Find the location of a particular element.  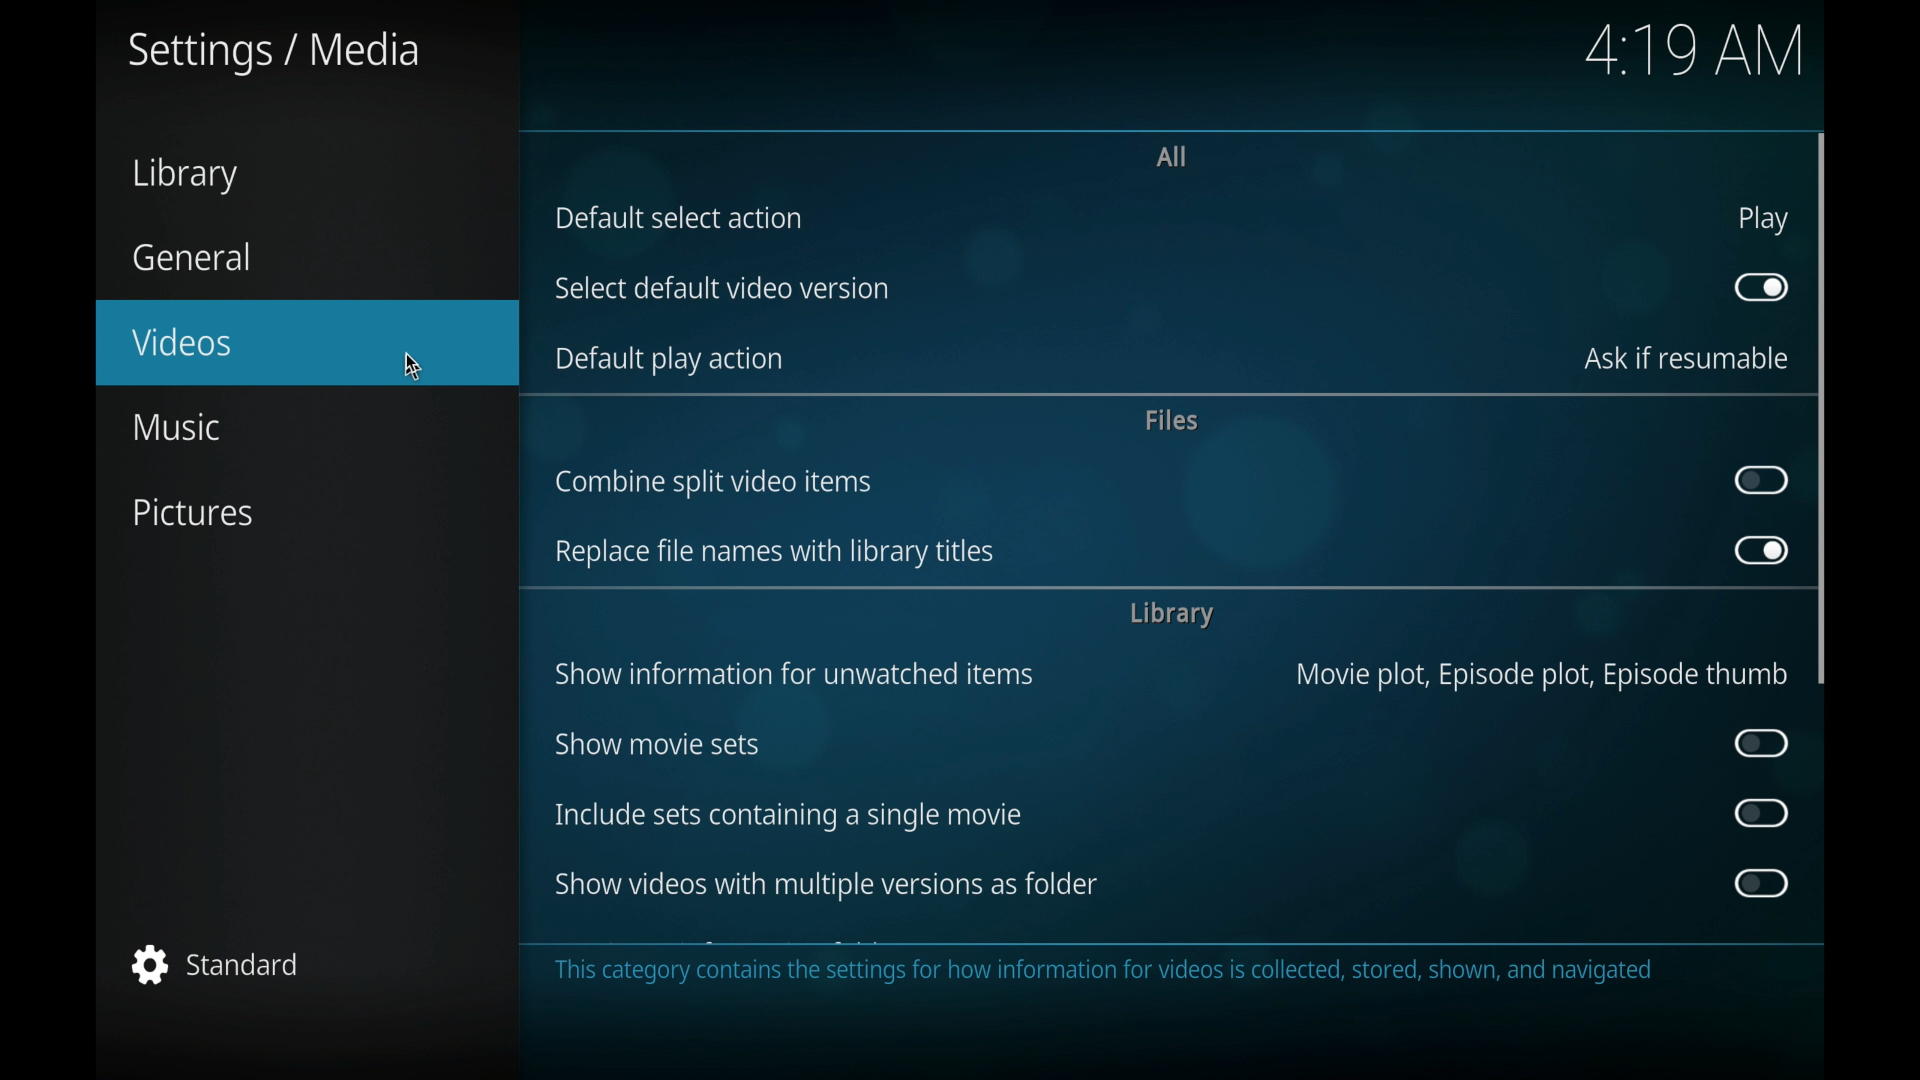

include sets is located at coordinates (790, 815).